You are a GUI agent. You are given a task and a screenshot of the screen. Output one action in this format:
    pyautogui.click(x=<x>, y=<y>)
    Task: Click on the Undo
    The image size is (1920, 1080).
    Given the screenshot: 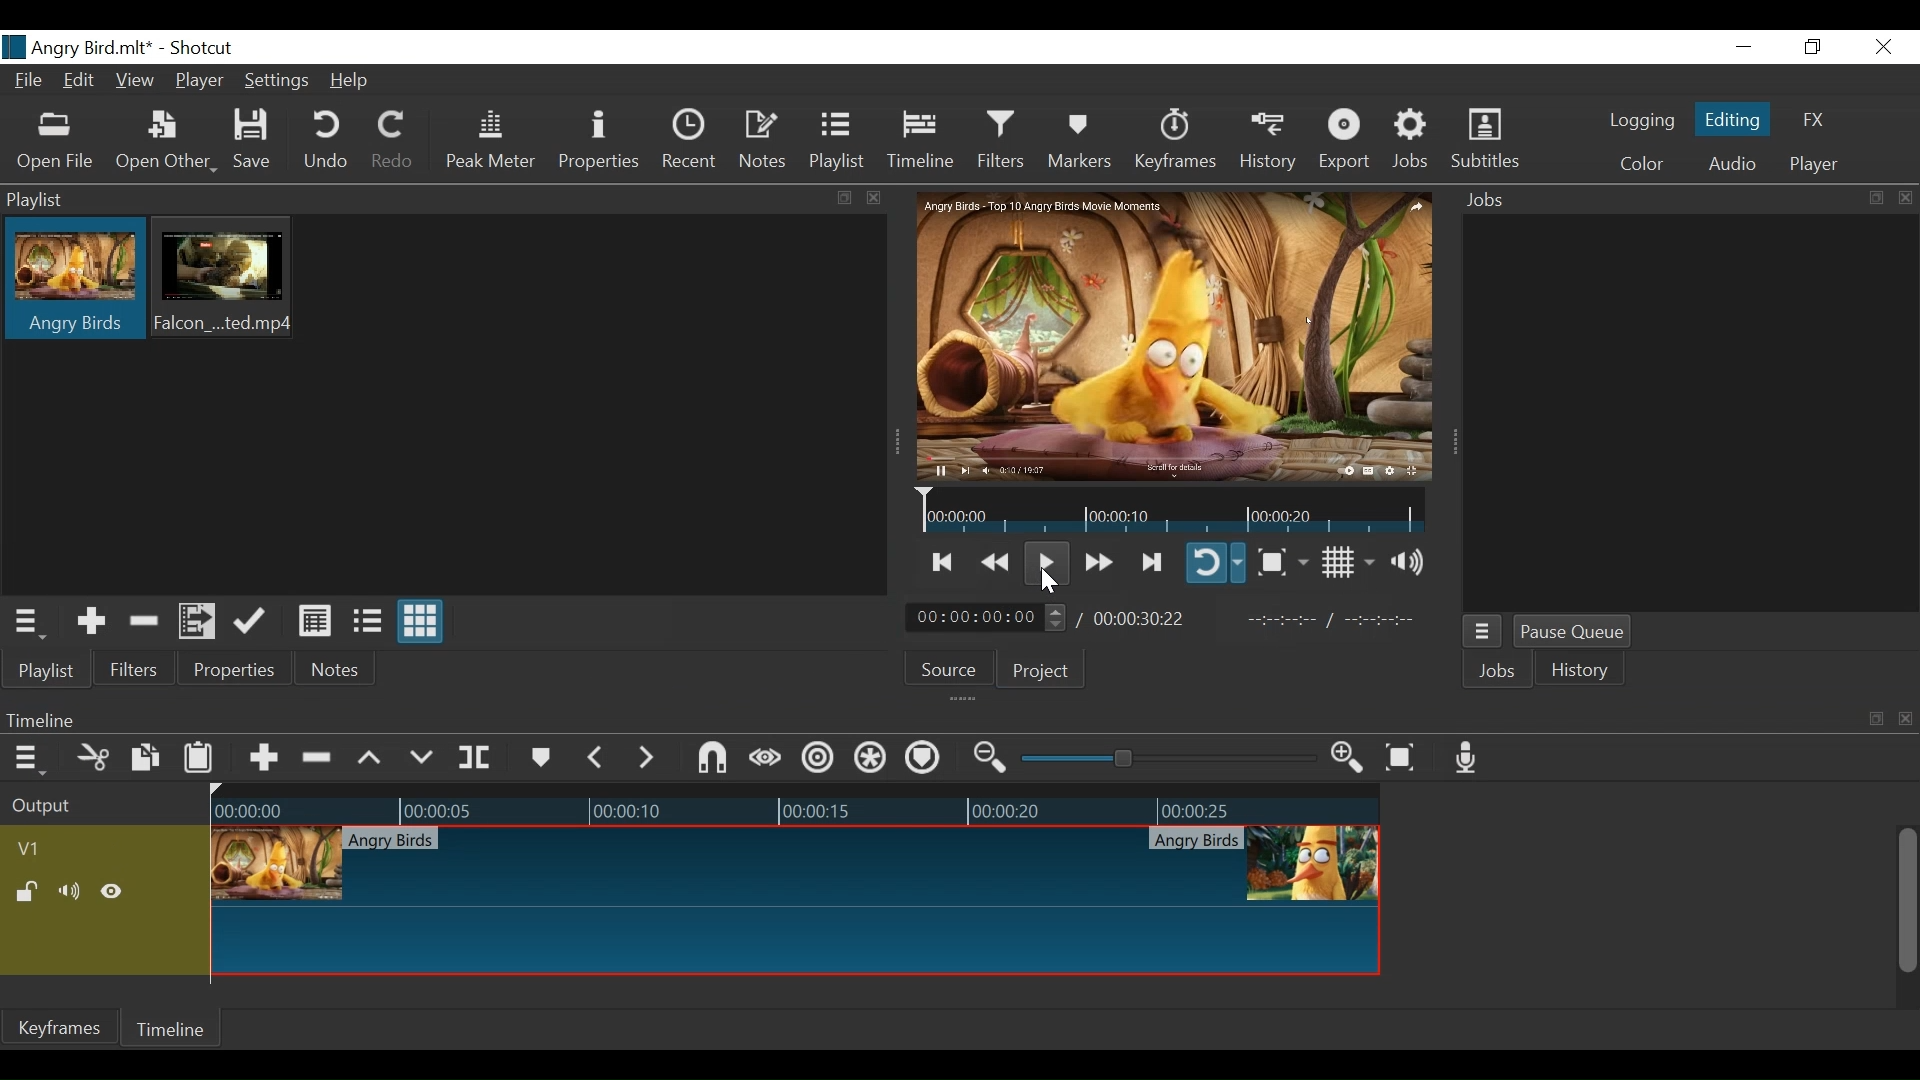 What is the action you would take?
    pyautogui.click(x=328, y=142)
    